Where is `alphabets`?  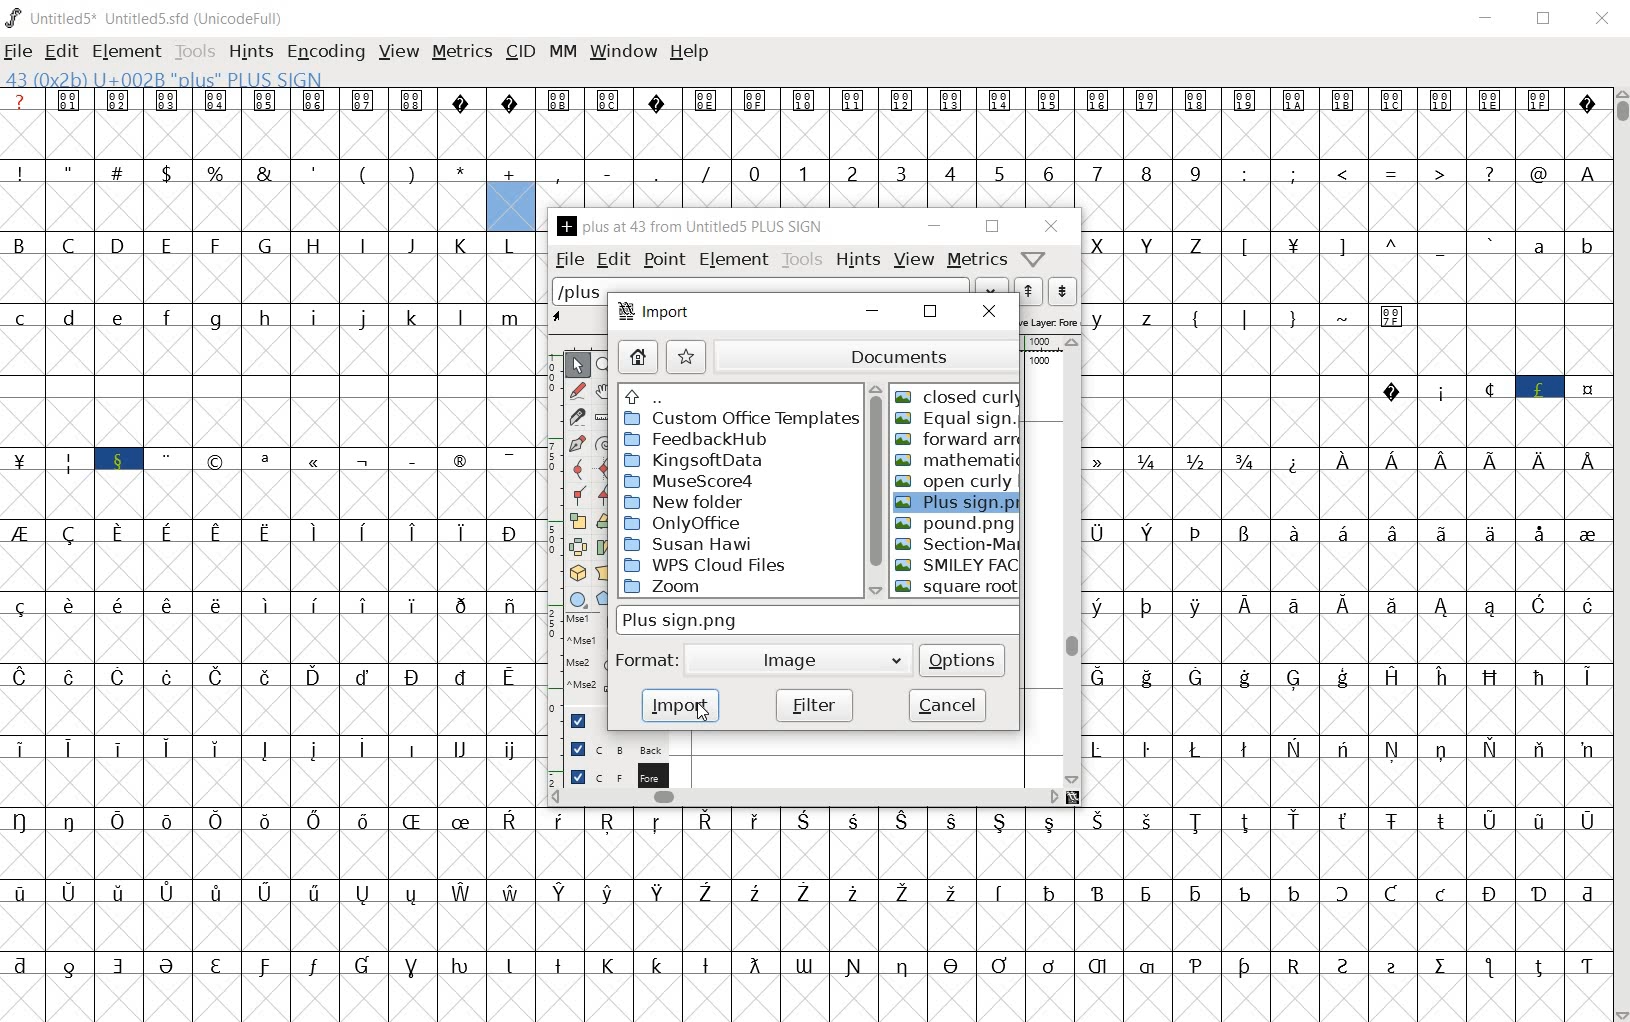 alphabets is located at coordinates (1152, 269).